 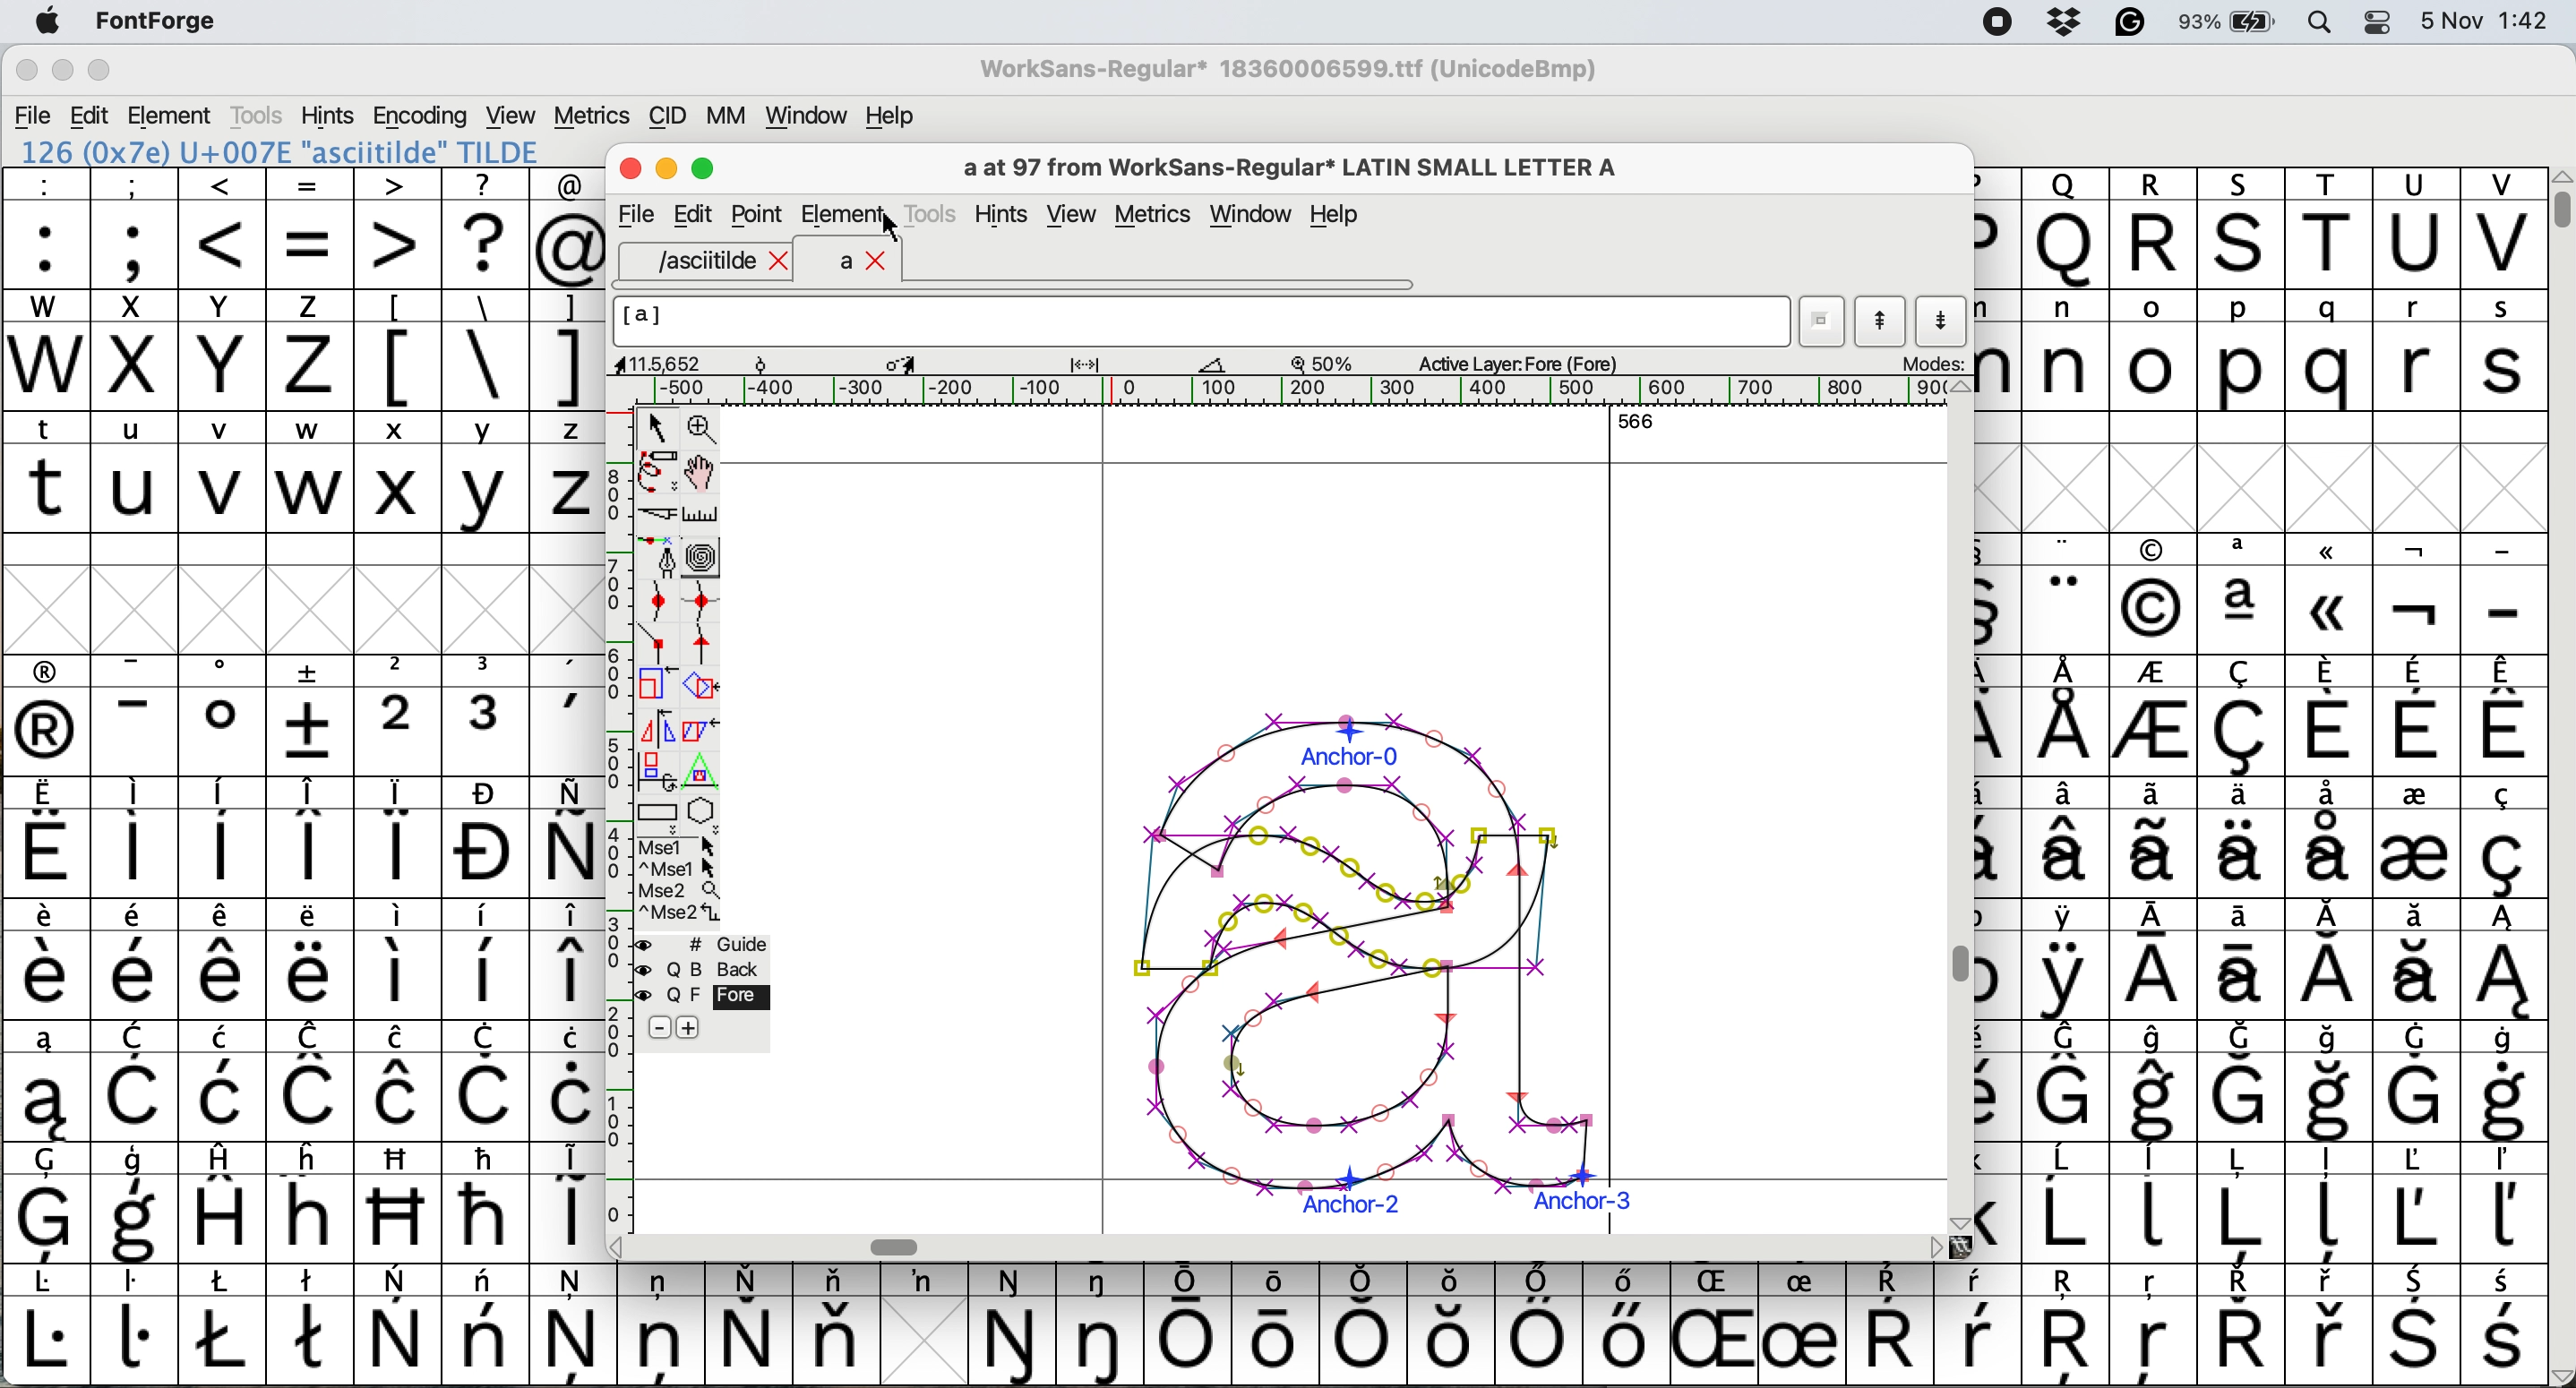 What do you see at coordinates (1960, 388) in the screenshot?
I see `scroll button` at bounding box center [1960, 388].